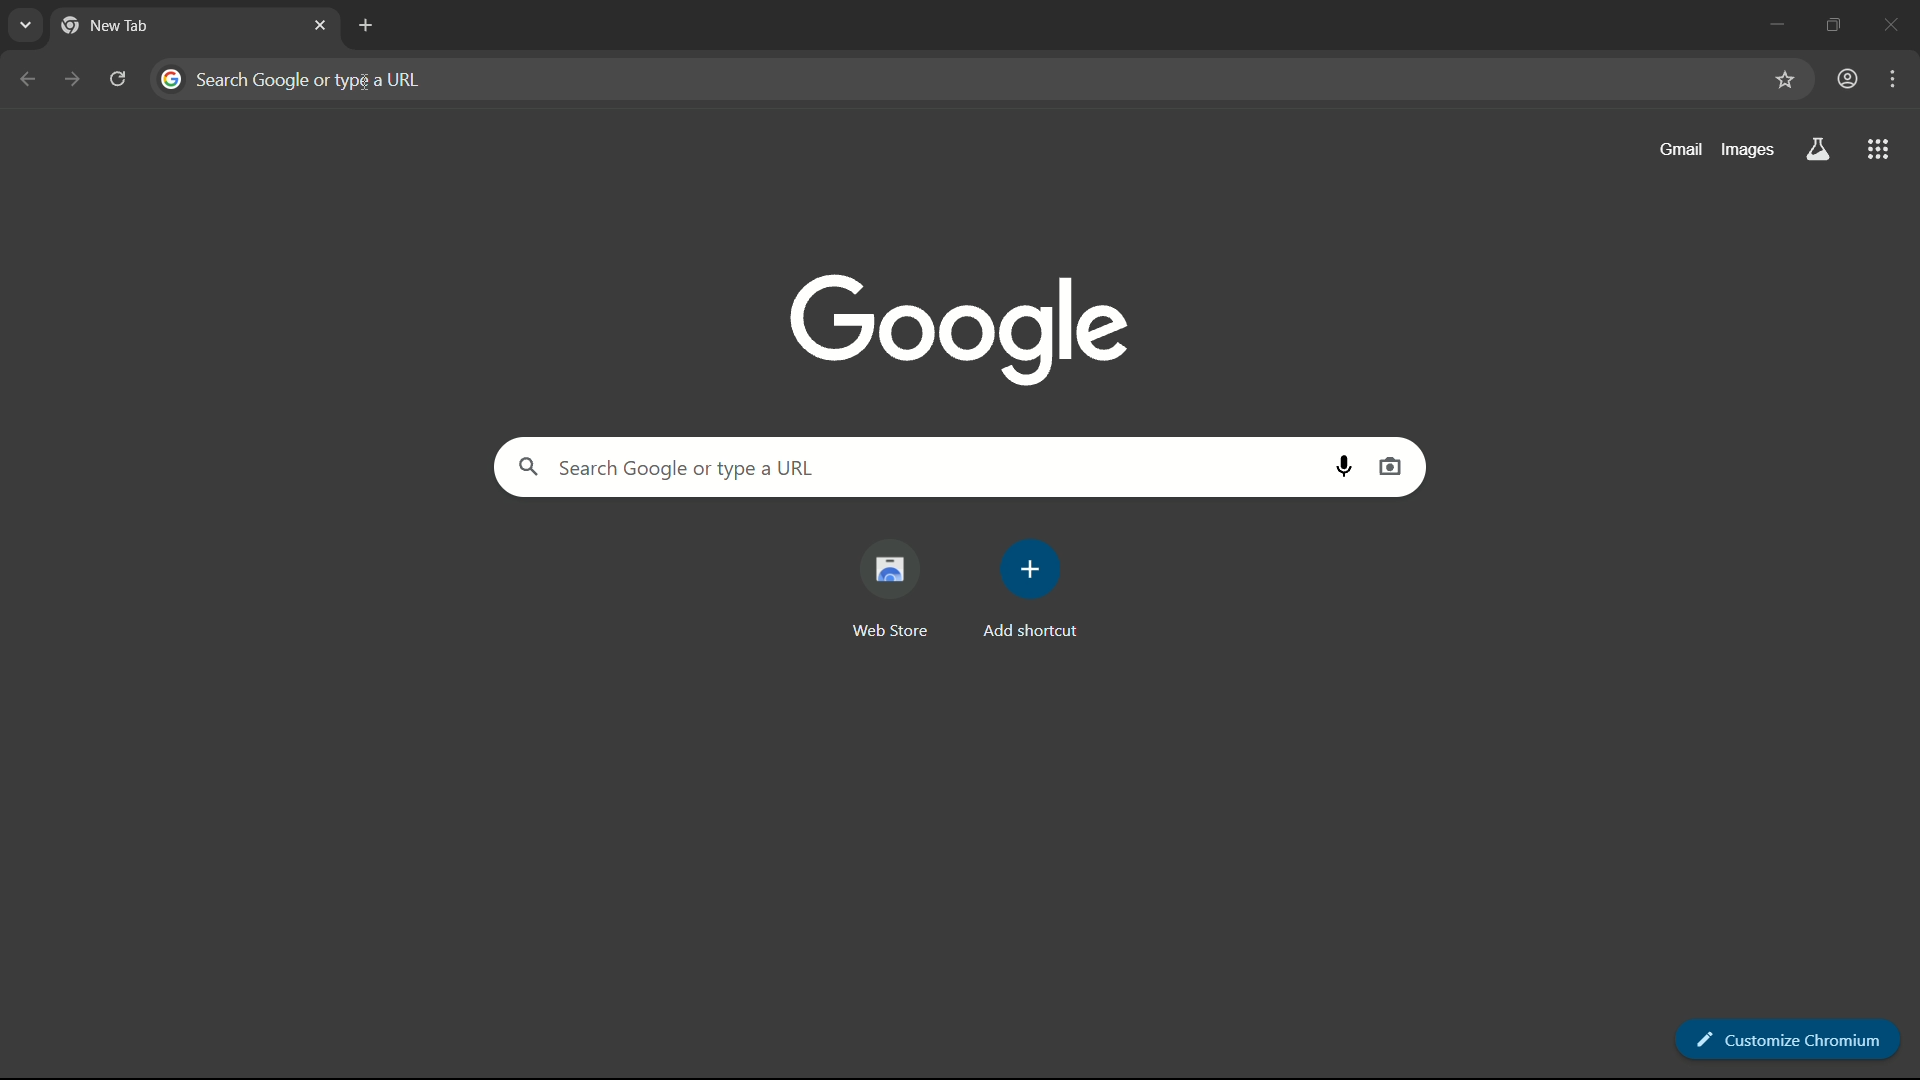  Describe the element at coordinates (968, 330) in the screenshot. I see `google` at that location.